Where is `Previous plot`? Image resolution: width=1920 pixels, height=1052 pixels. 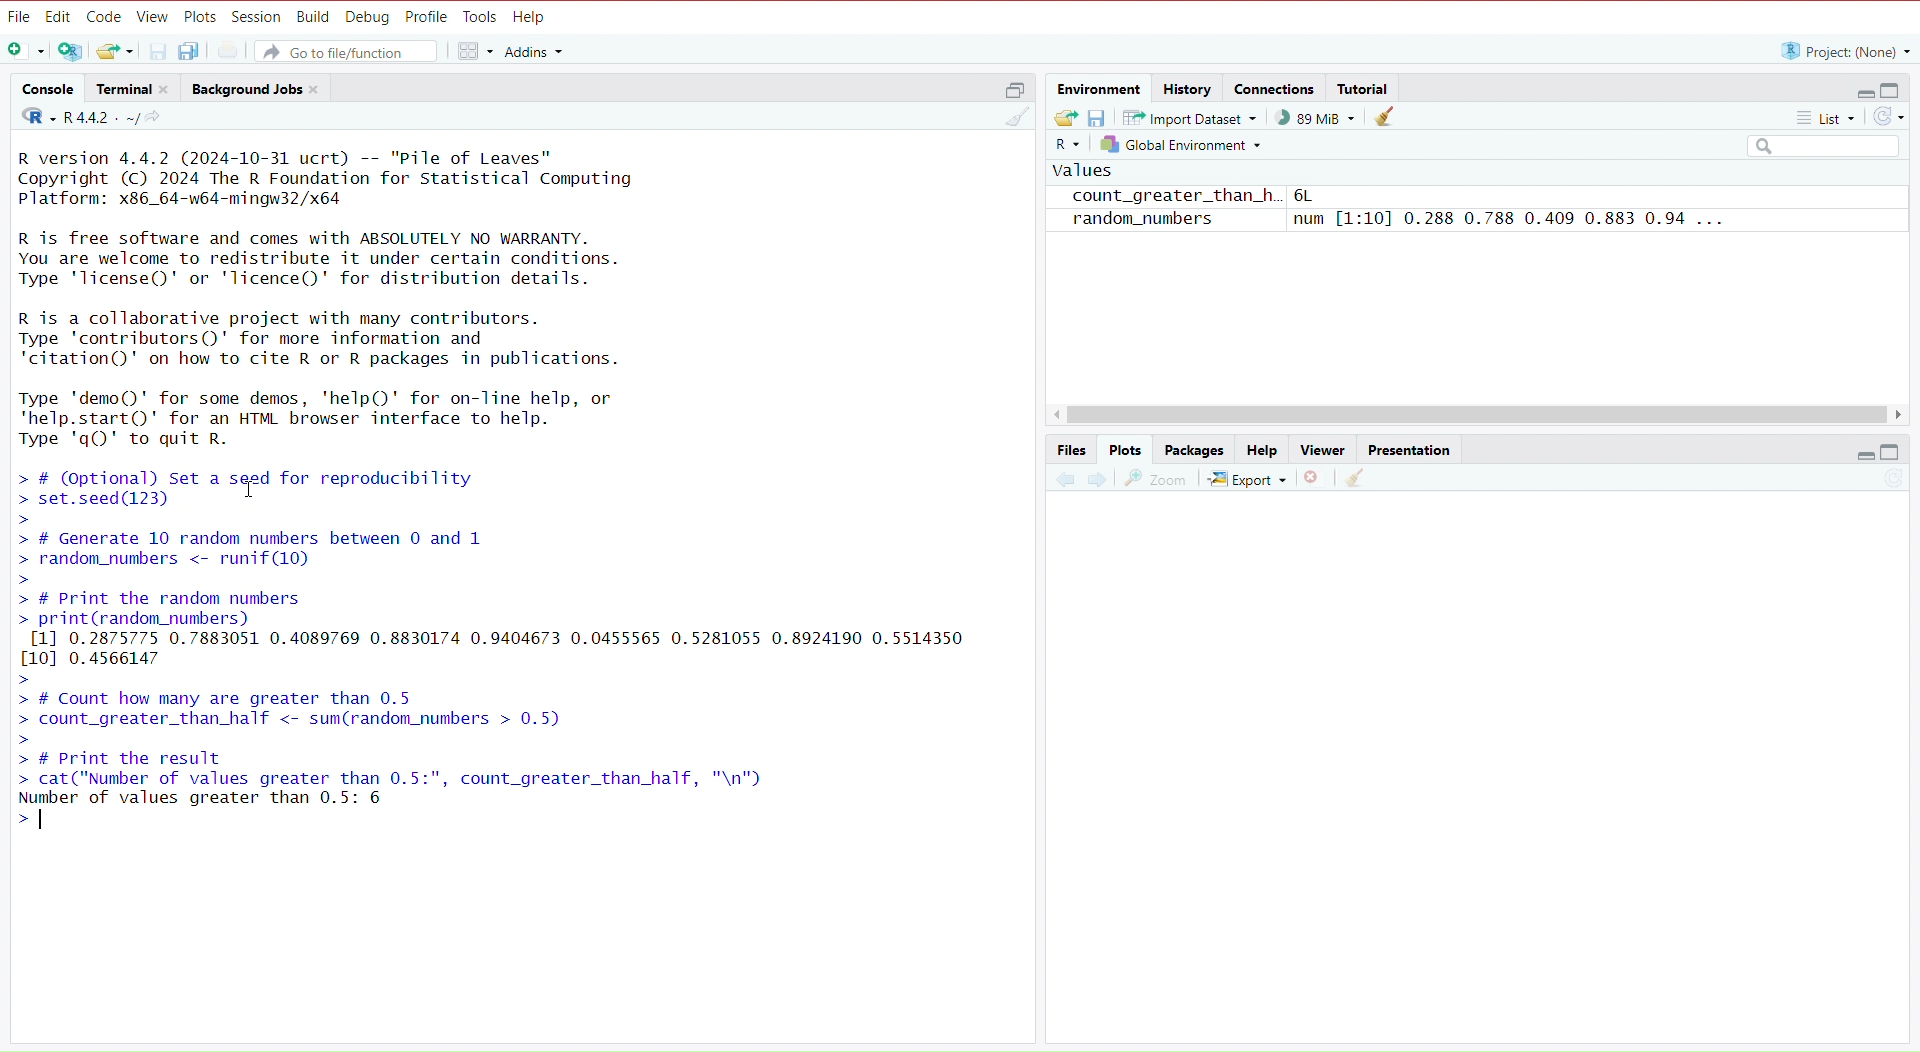
Previous plot is located at coordinates (1065, 476).